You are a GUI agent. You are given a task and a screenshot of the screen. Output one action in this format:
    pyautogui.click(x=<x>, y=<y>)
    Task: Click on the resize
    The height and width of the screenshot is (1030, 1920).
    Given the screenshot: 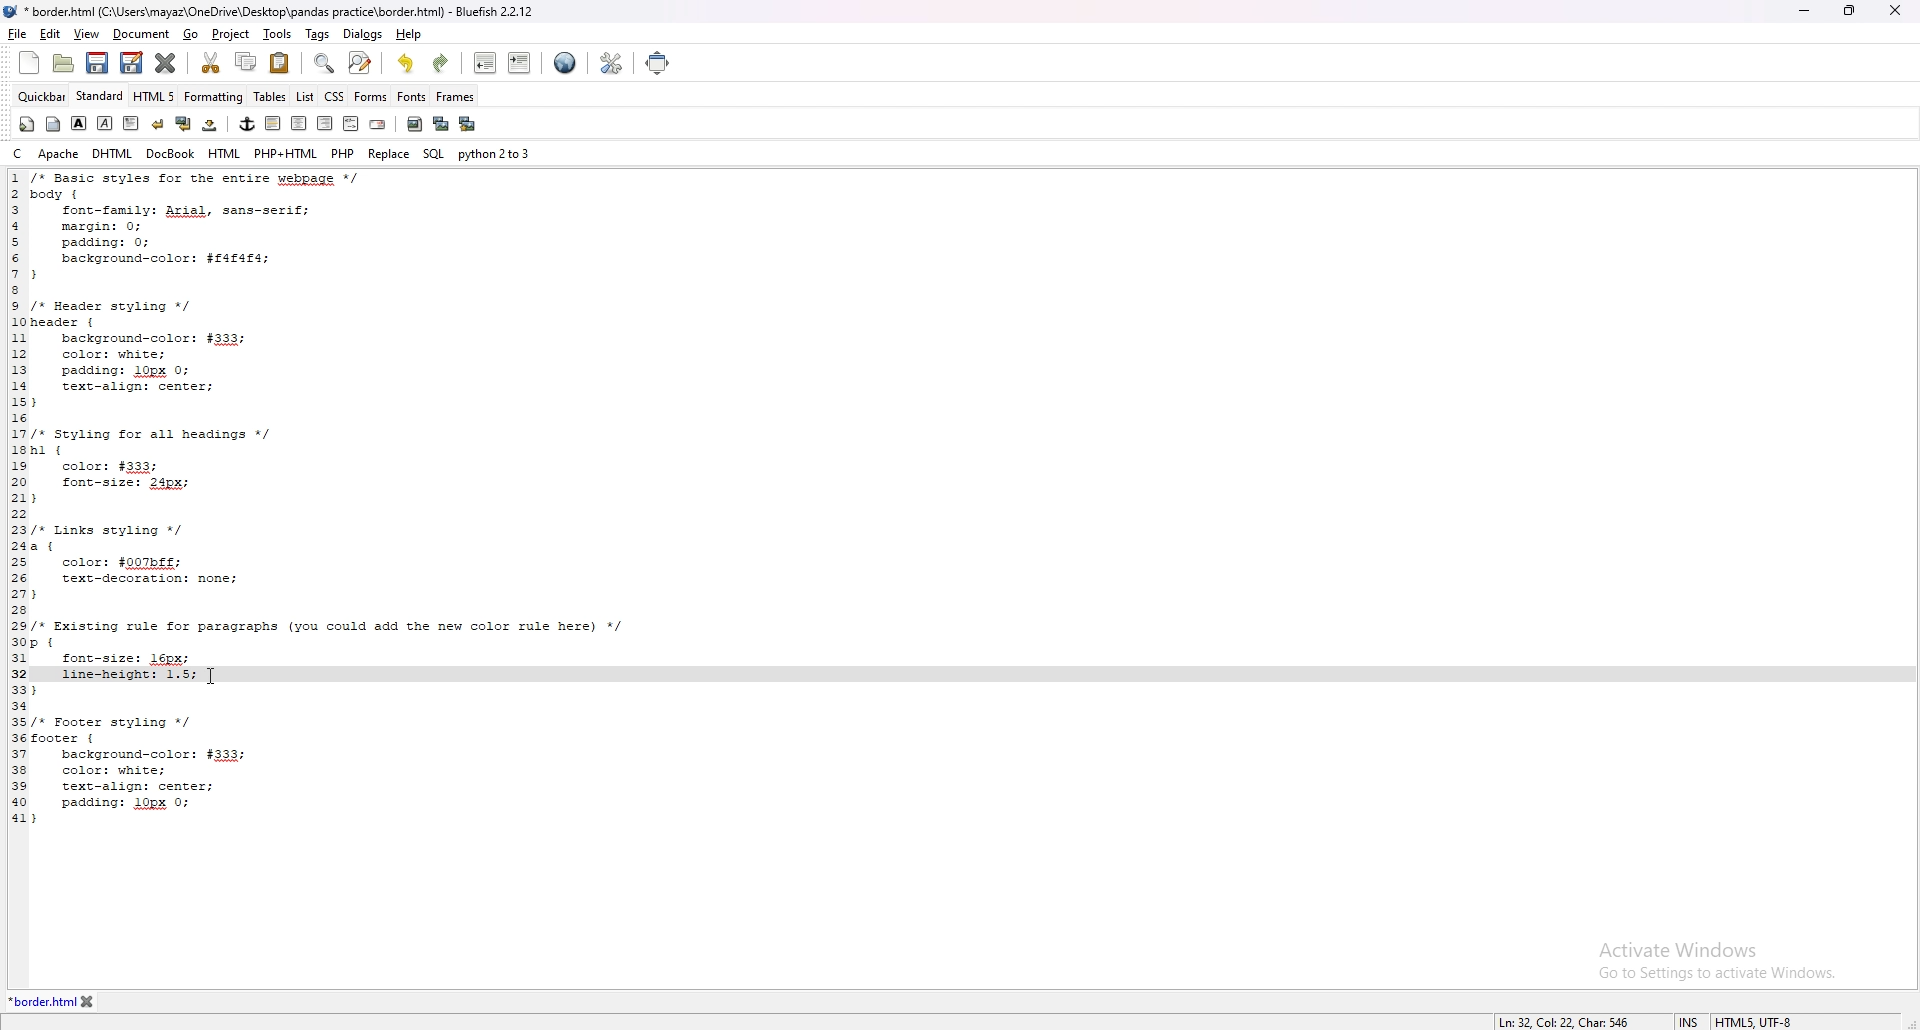 What is the action you would take?
    pyautogui.click(x=1850, y=10)
    